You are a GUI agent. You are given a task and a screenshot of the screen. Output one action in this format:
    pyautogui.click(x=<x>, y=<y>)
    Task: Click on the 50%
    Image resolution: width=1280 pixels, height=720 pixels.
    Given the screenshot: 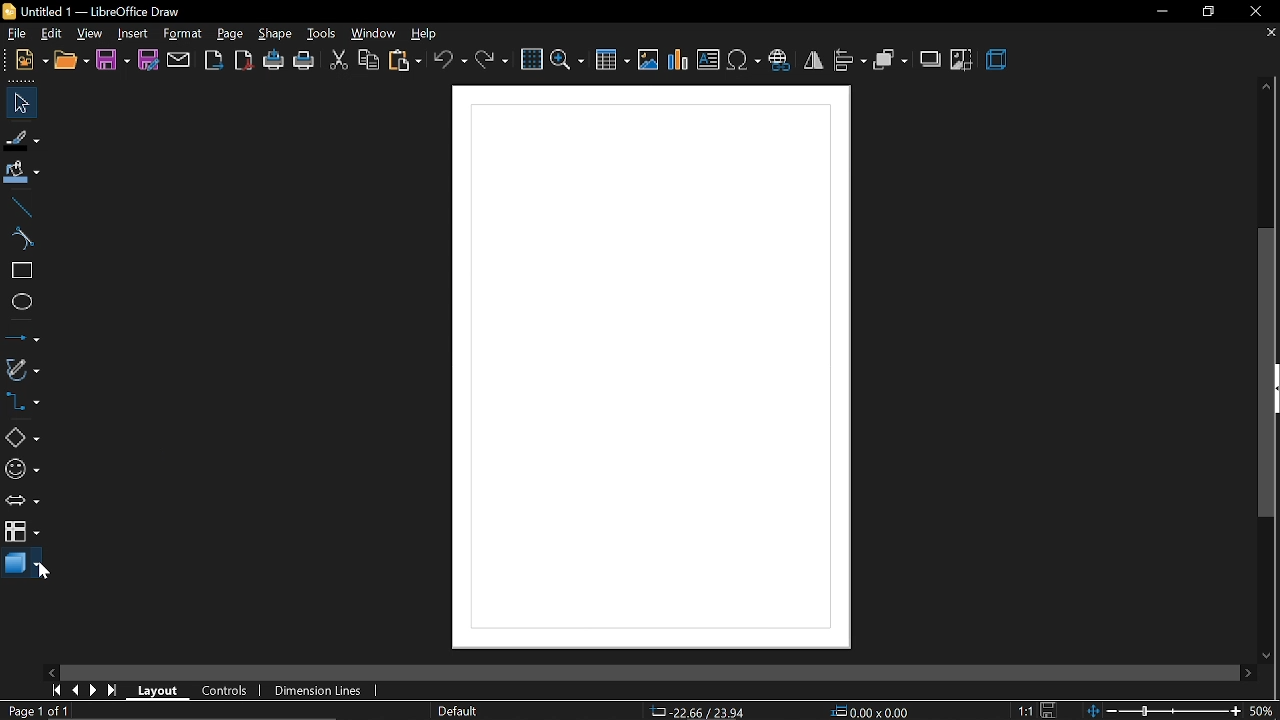 What is the action you would take?
    pyautogui.click(x=1264, y=710)
    